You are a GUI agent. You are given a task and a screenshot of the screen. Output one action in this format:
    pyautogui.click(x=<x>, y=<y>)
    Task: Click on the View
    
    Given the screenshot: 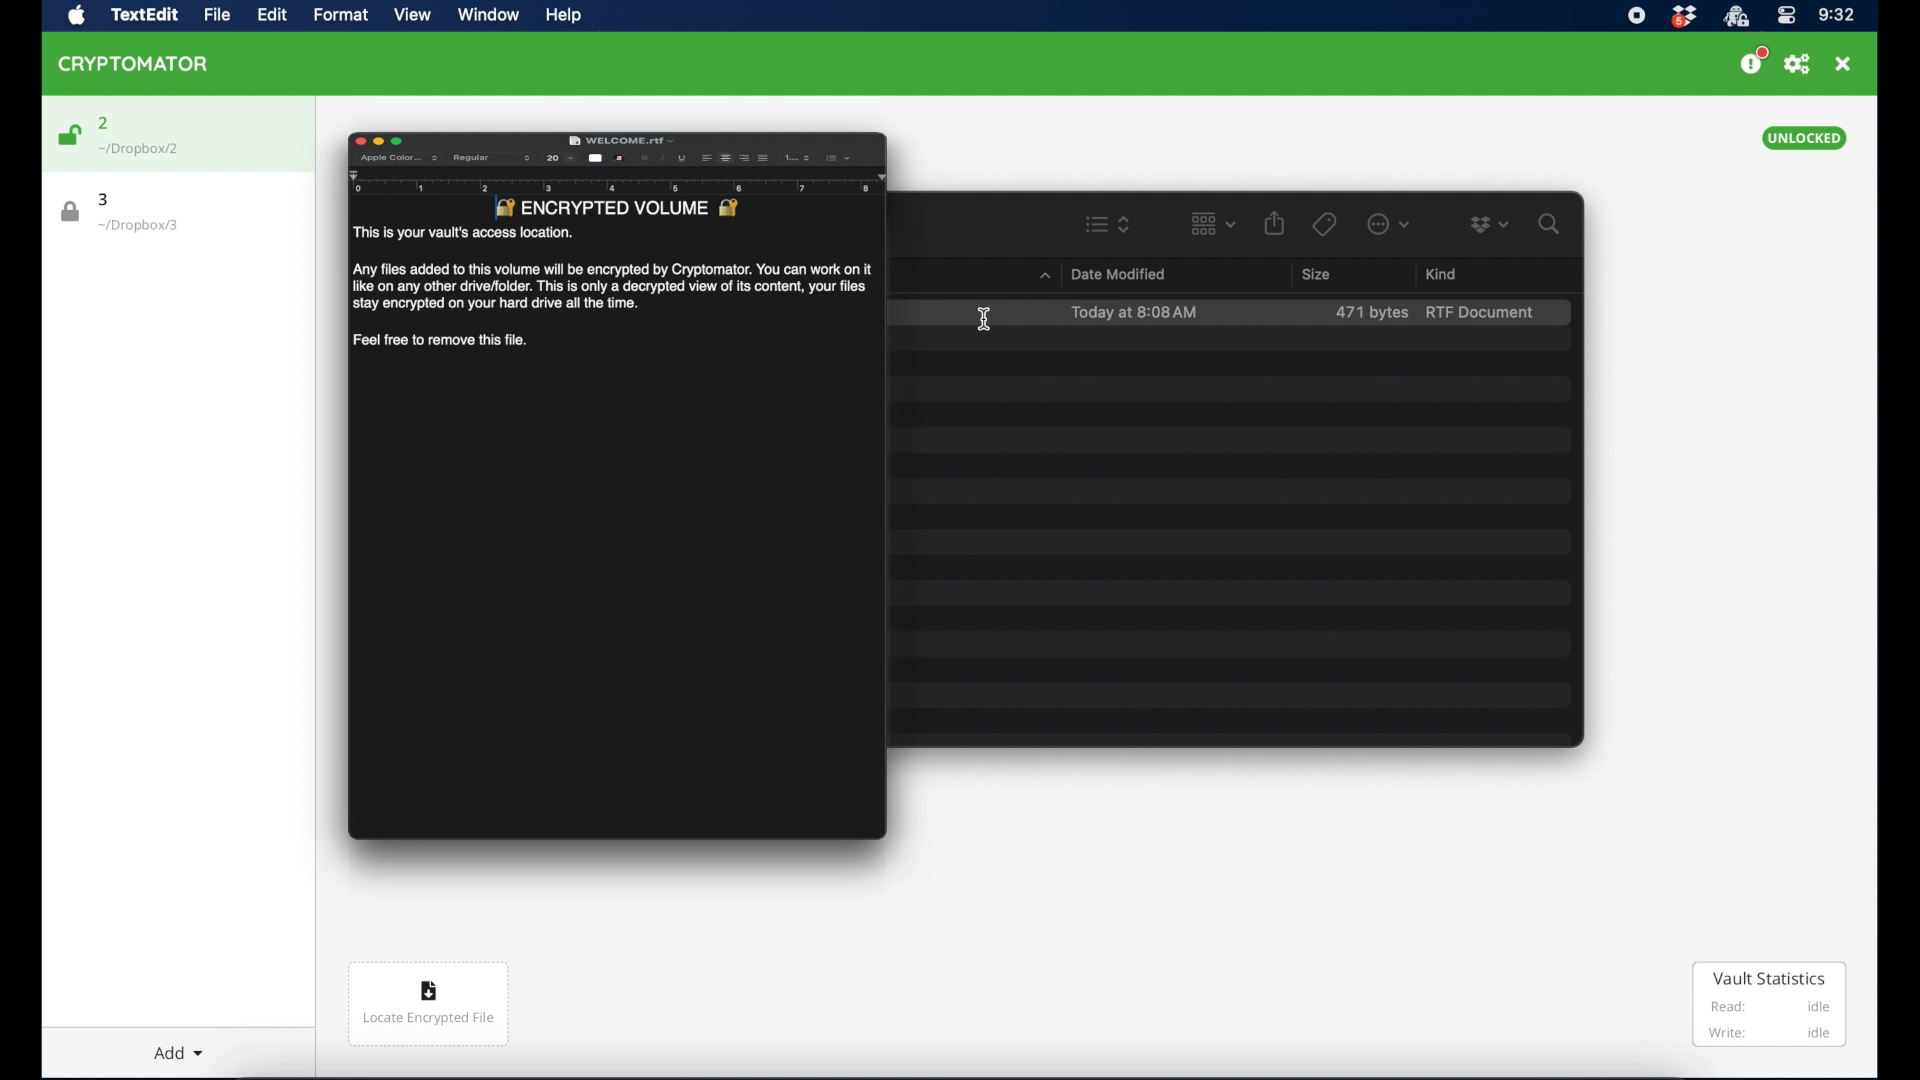 What is the action you would take?
    pyautogui.click(x=338, y=17)
    